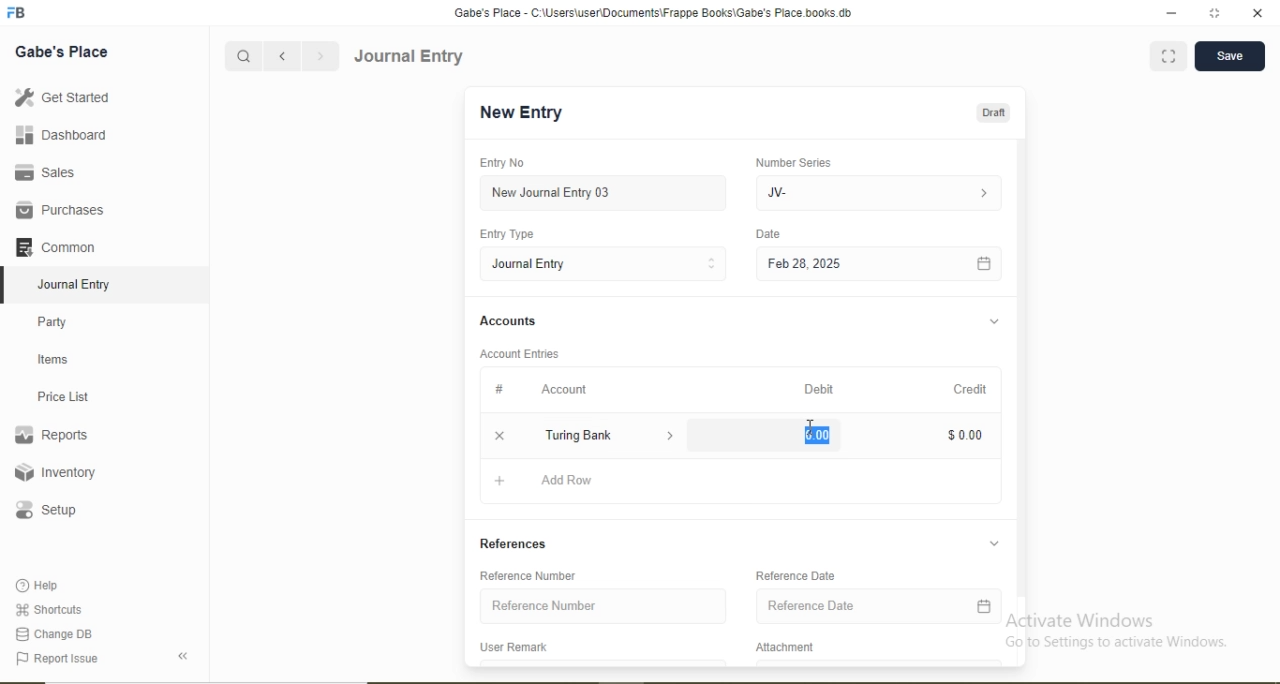 The width and height of the screenshot is (1280, 684). Describe the element at coordinates (61, 96) in the screenshot. I see `Get Started` at that location.